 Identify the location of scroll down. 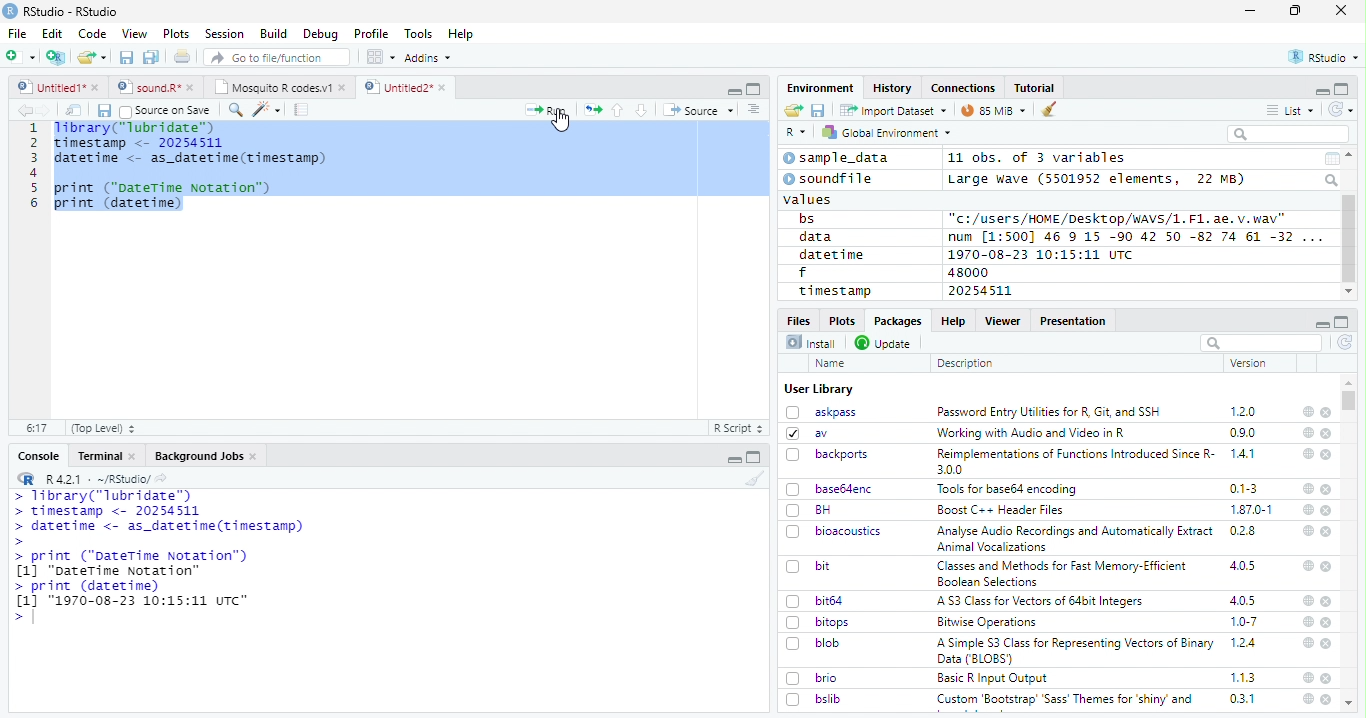
(1349, 292).